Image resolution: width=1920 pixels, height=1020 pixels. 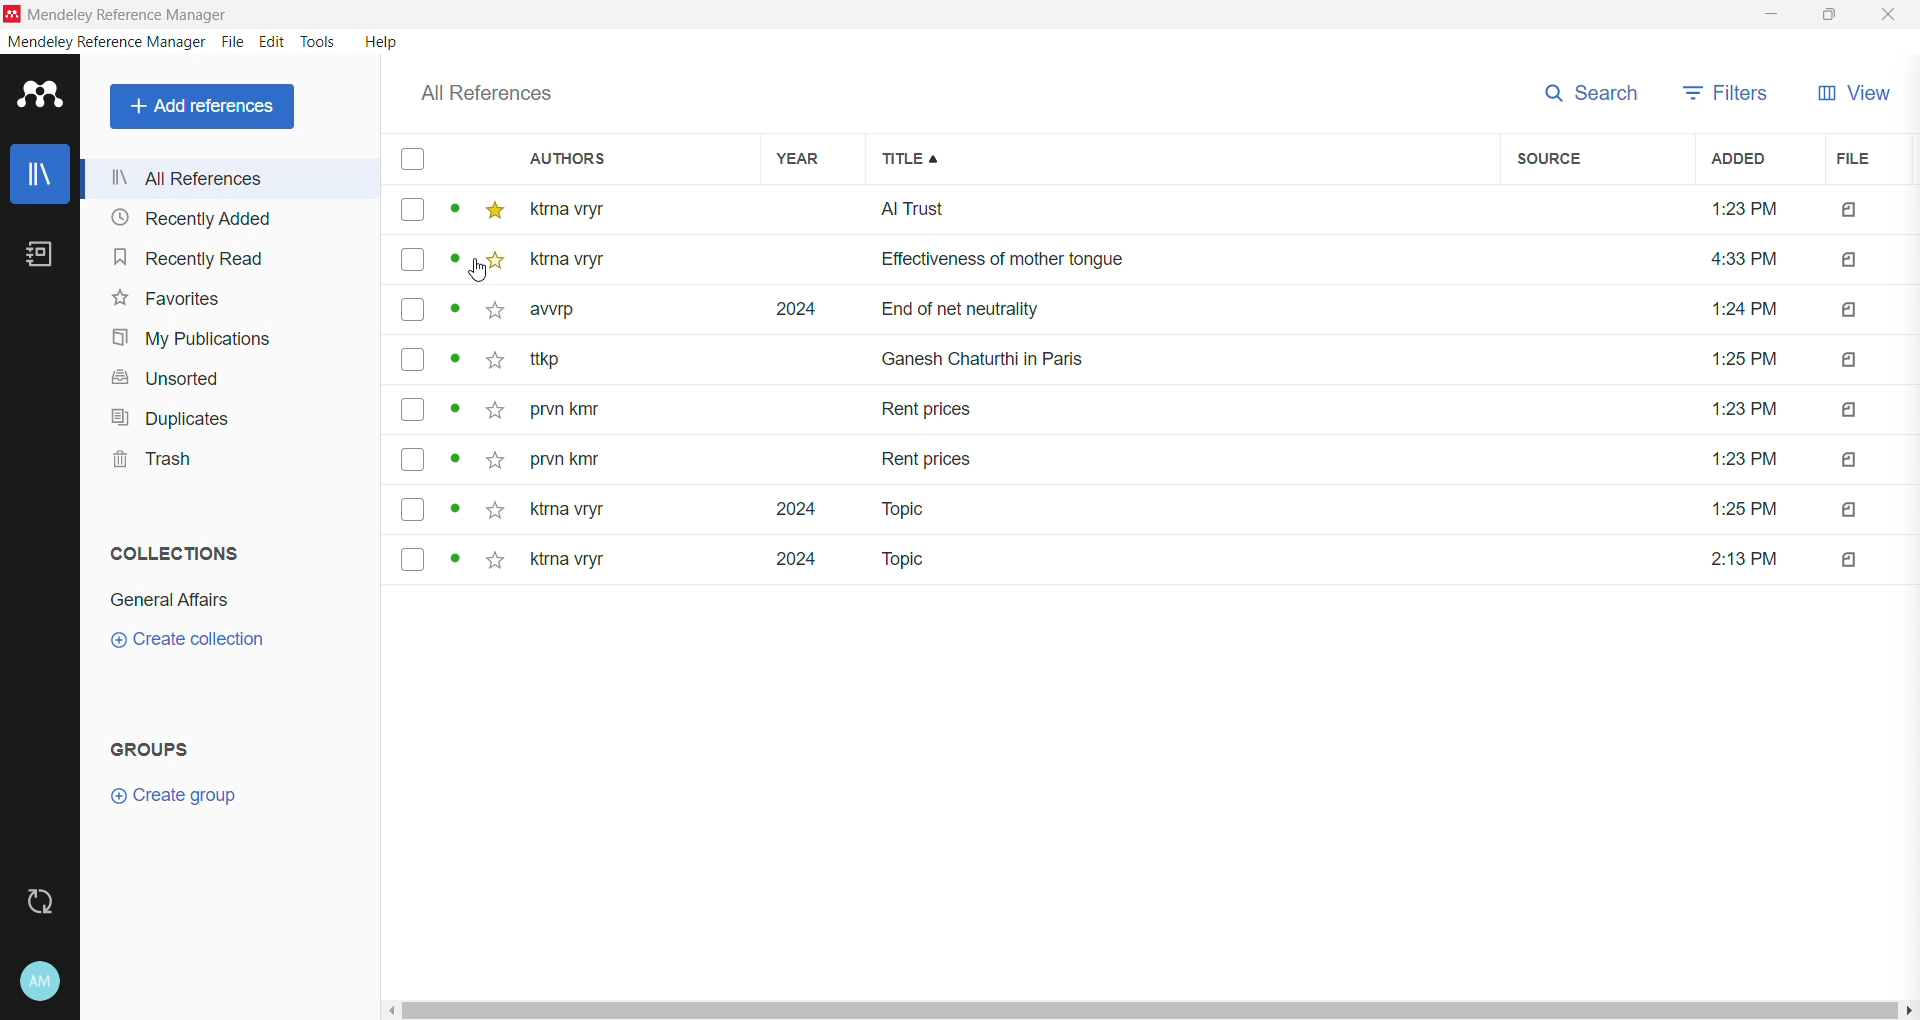 What do you see at coordinates (413, 409) in the screenshot?
I see `box` at bounding box center [413, 409].